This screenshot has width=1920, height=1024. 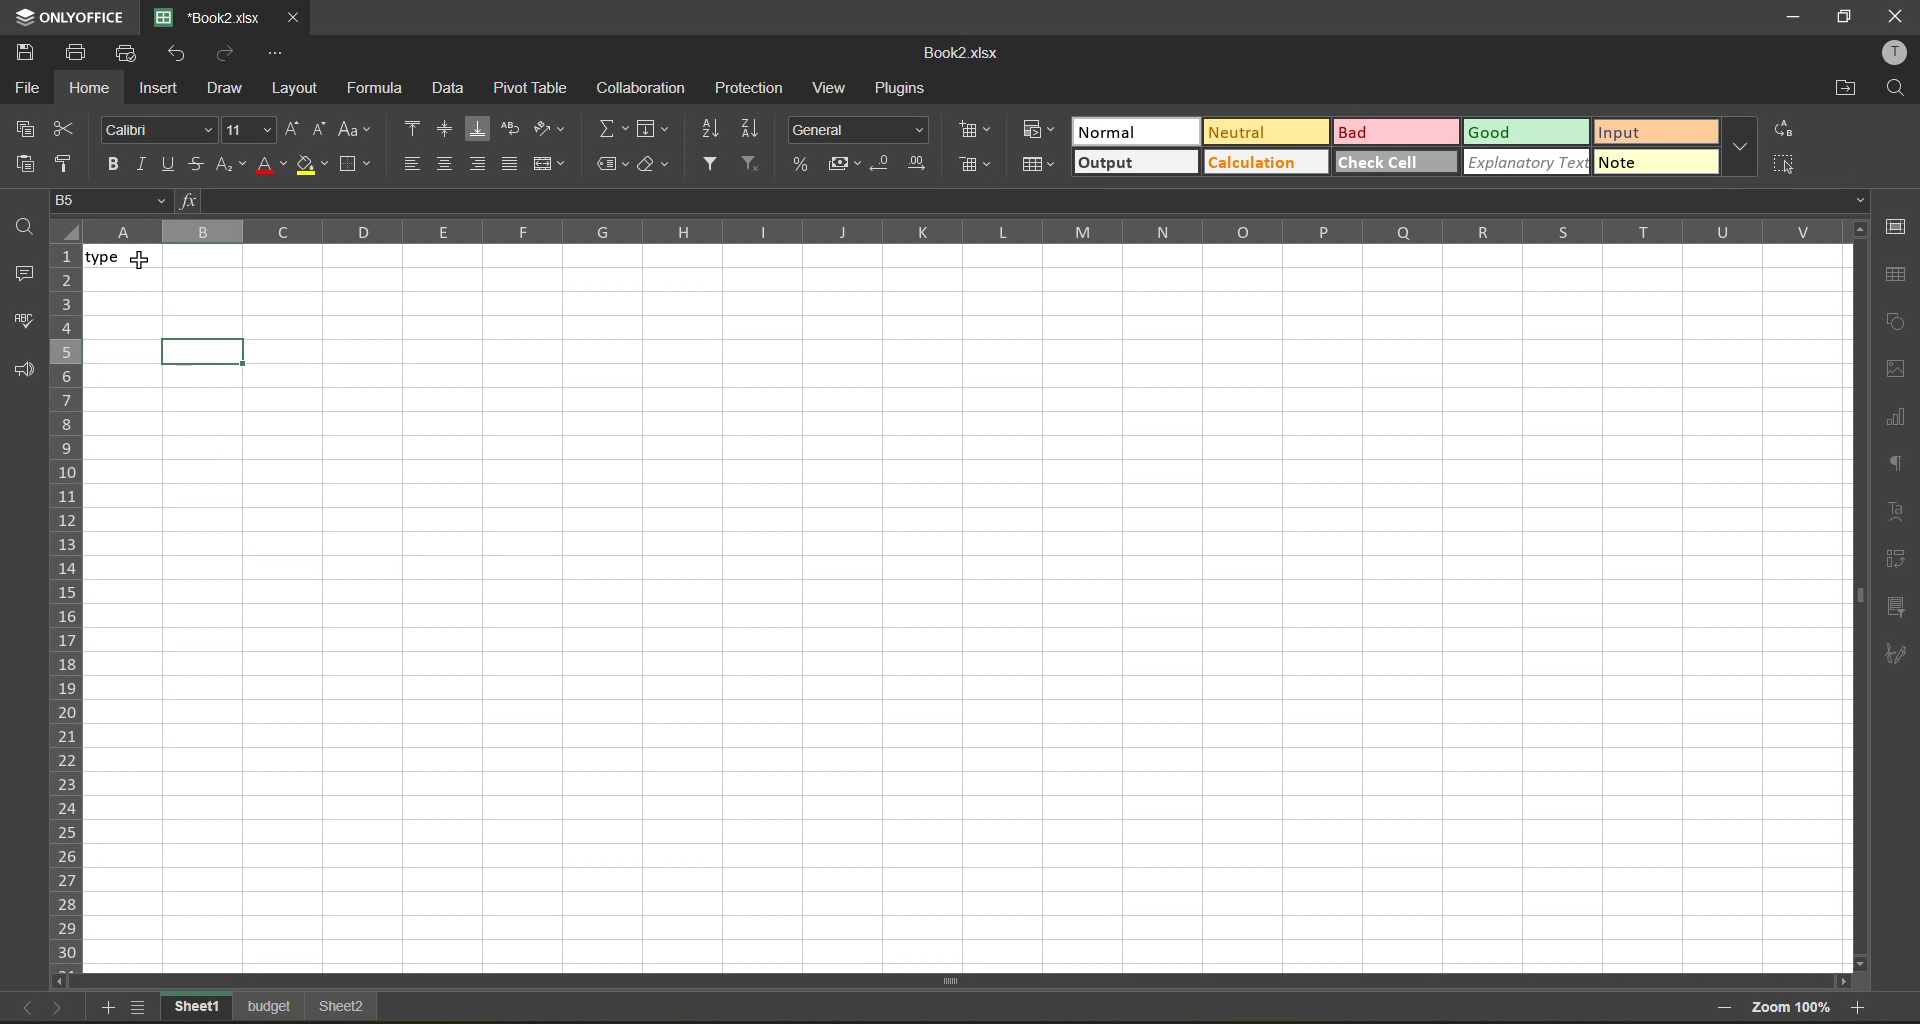 I want to click on accounting, so click(x=847, y=162).